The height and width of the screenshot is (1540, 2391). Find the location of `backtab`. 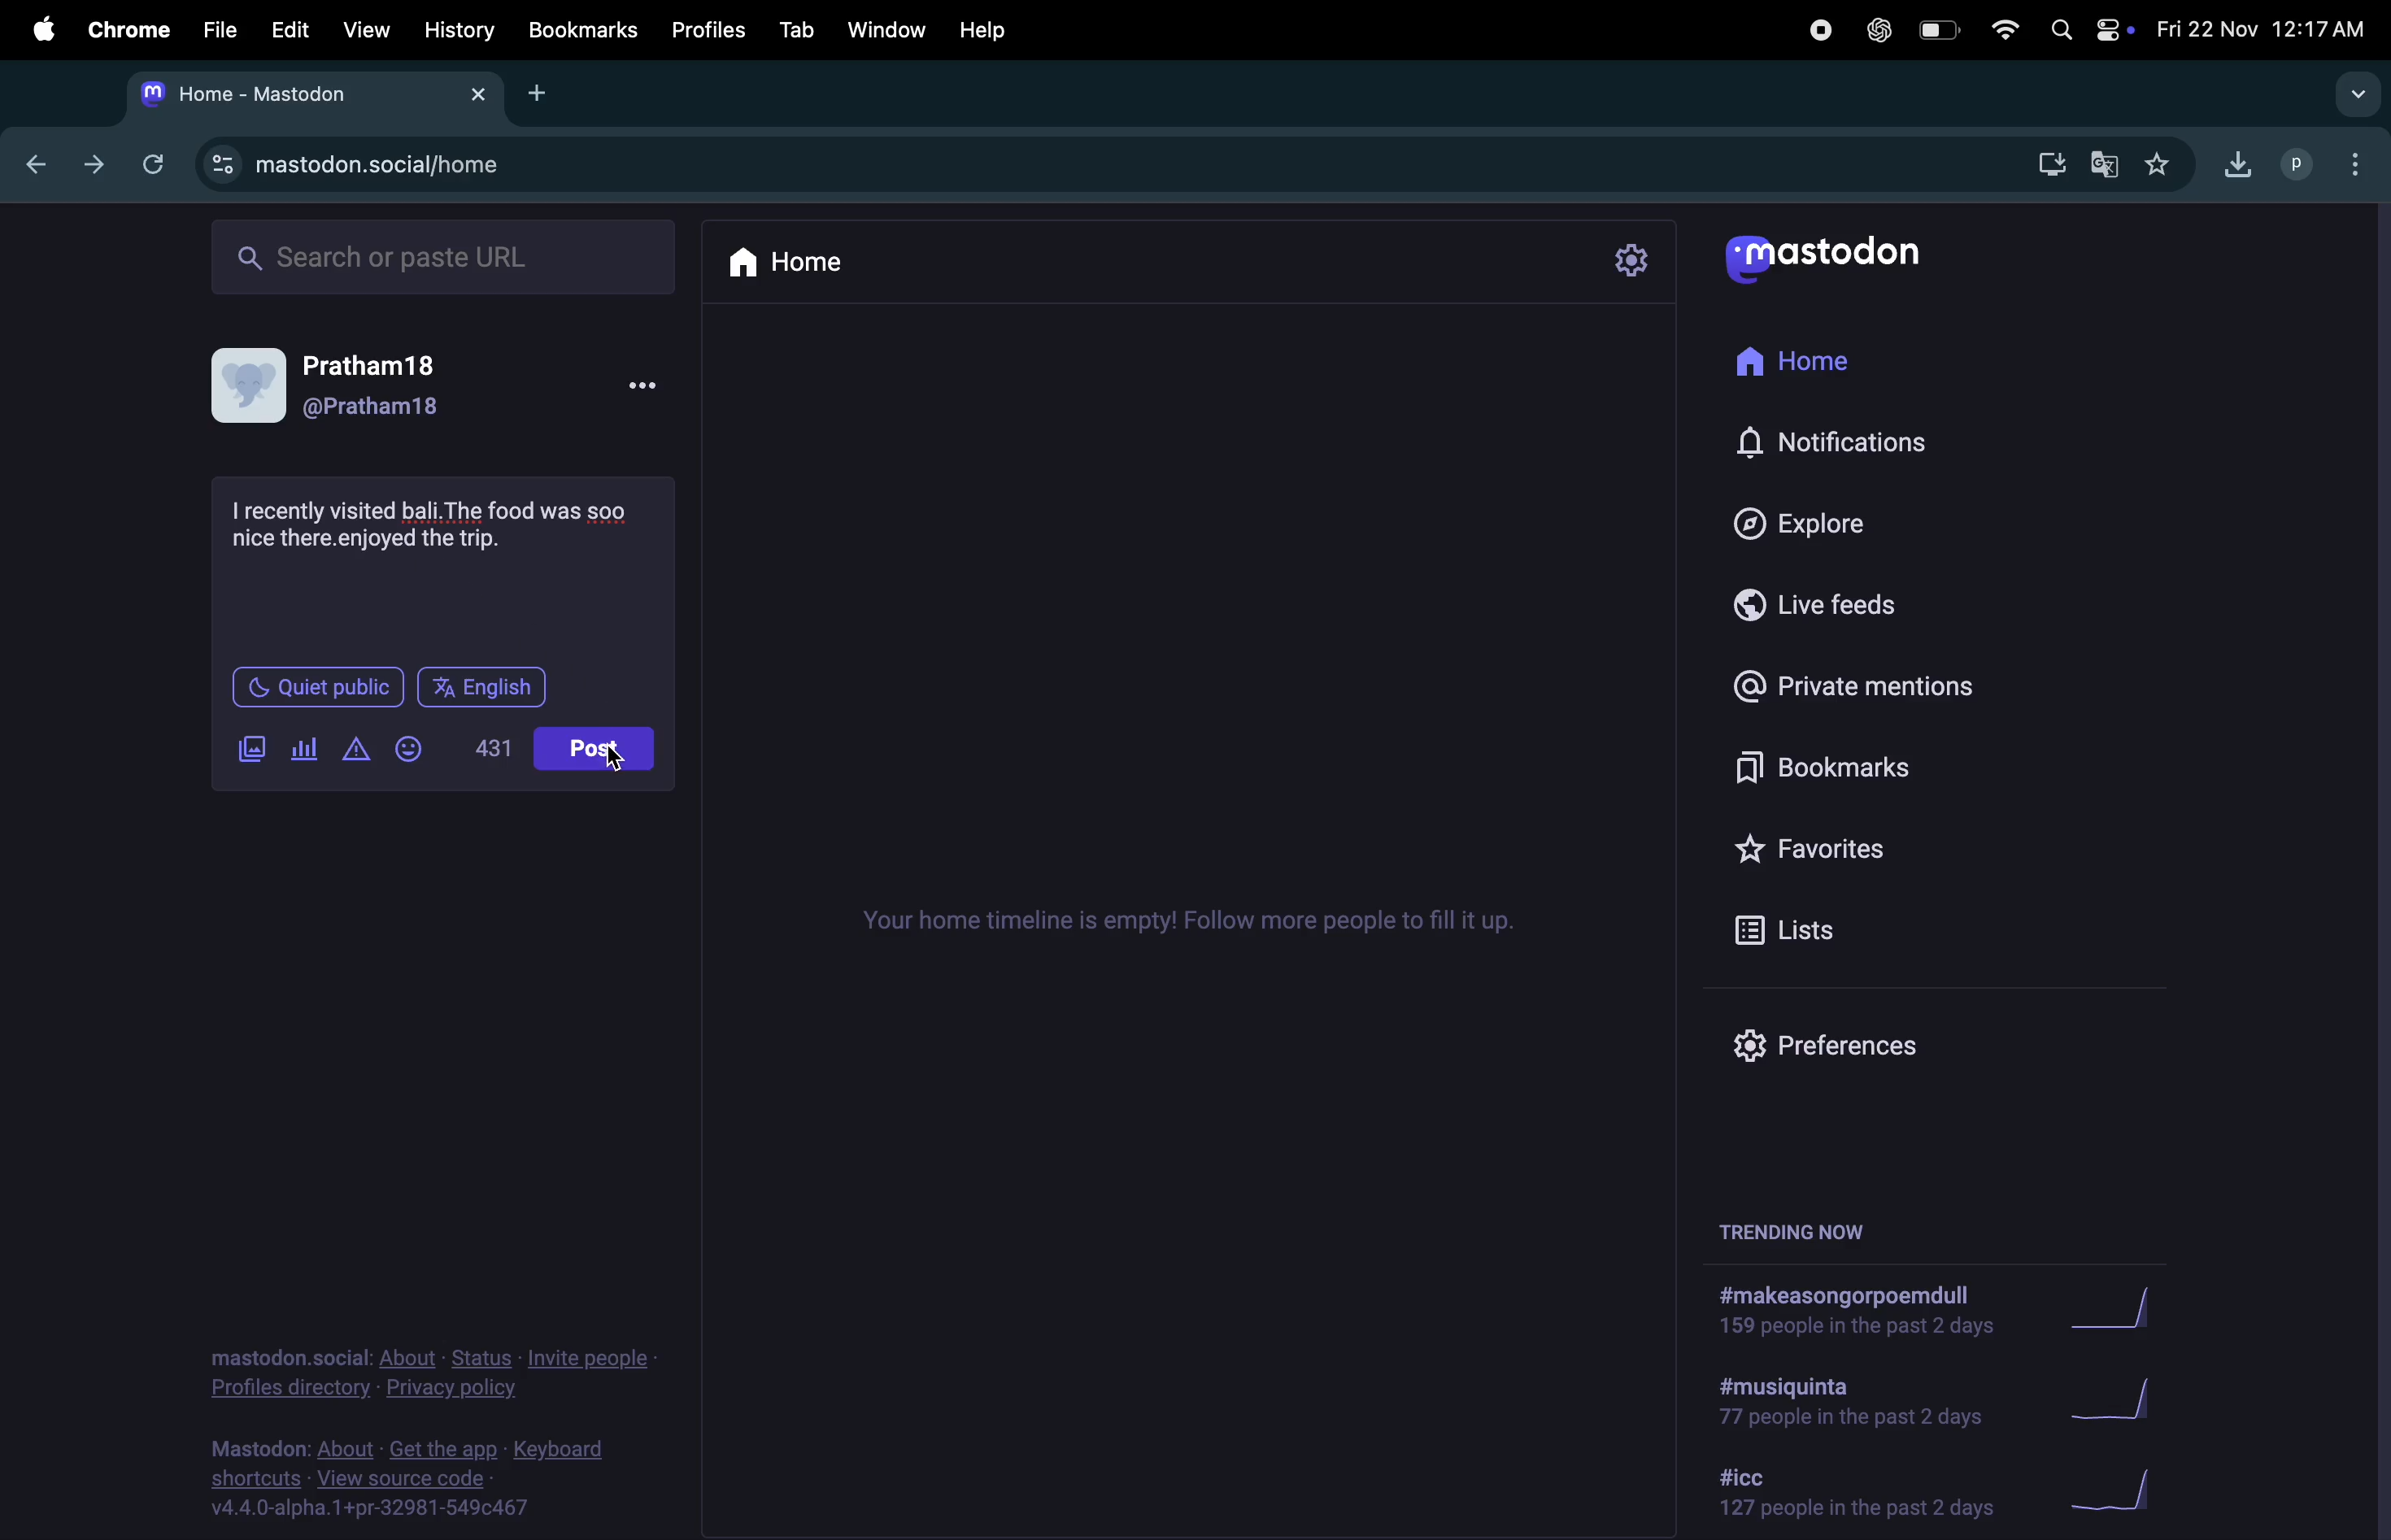

backtab is located at coordinates (30, 163).